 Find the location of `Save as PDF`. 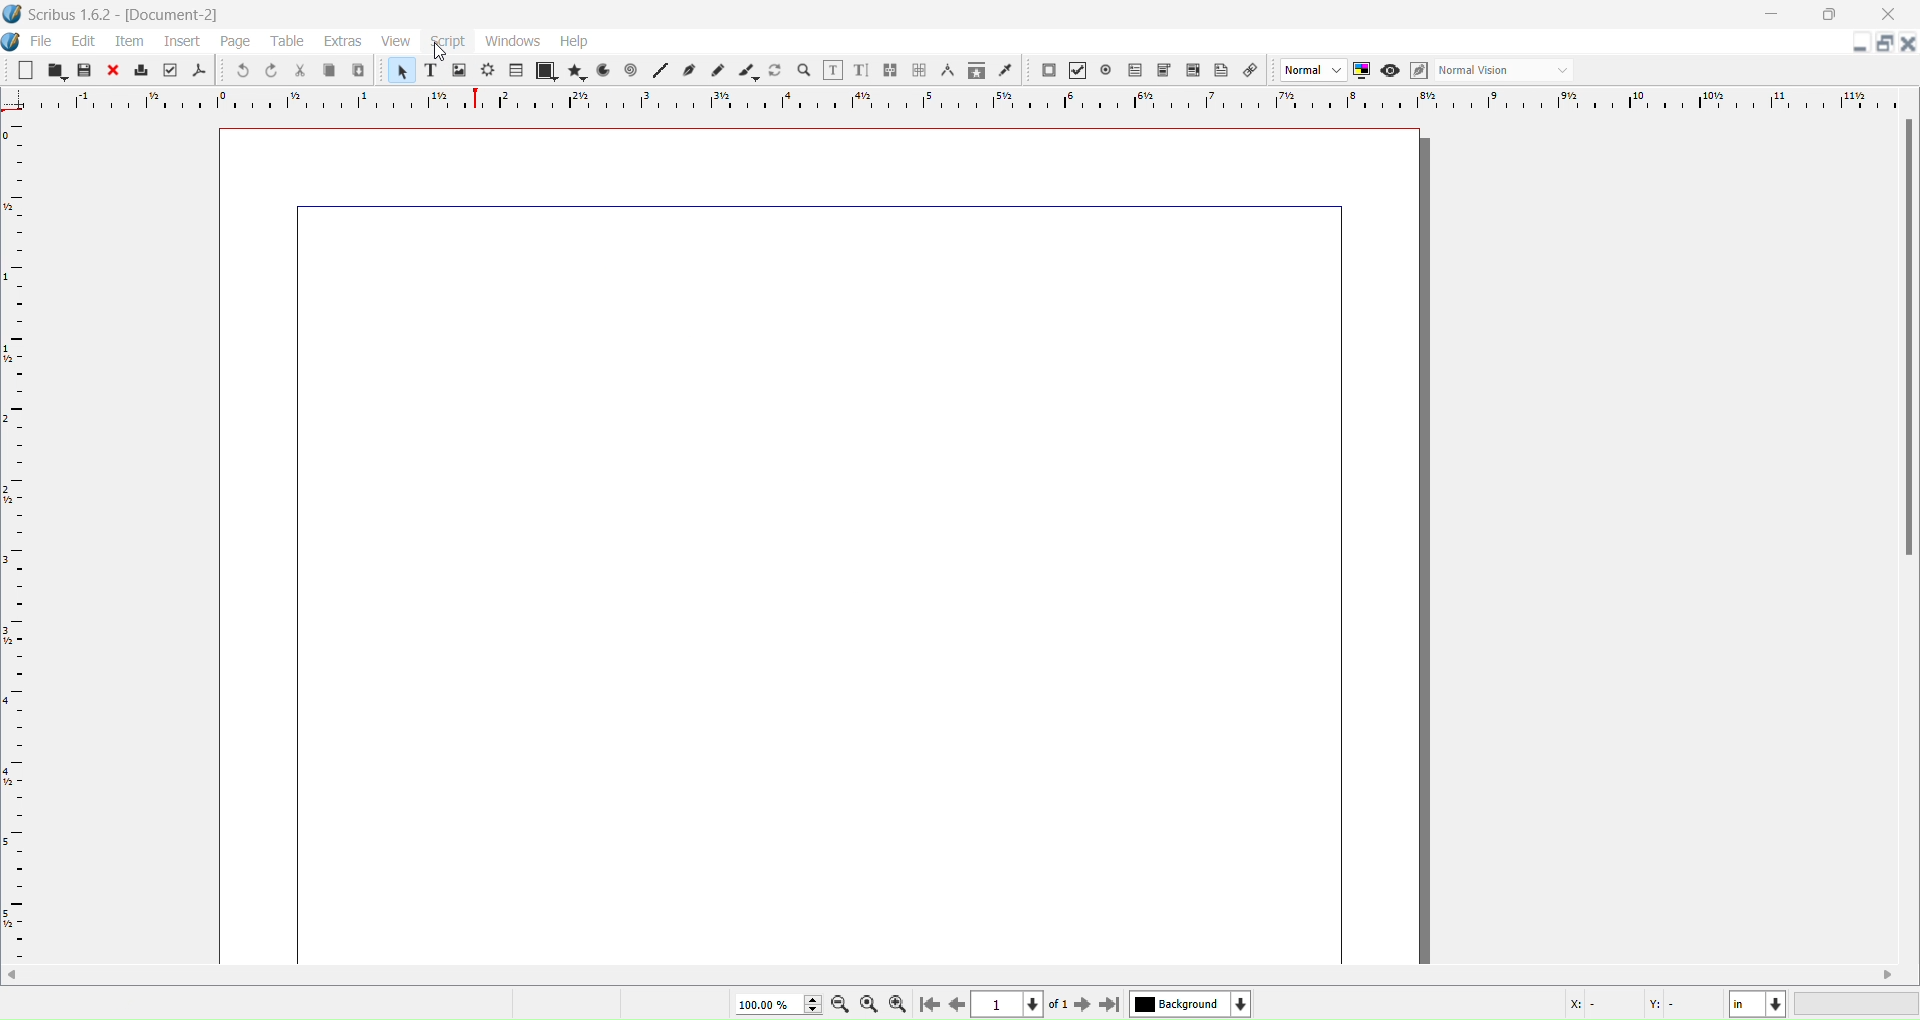

Save as PDF is located at coordinates (200, 71).